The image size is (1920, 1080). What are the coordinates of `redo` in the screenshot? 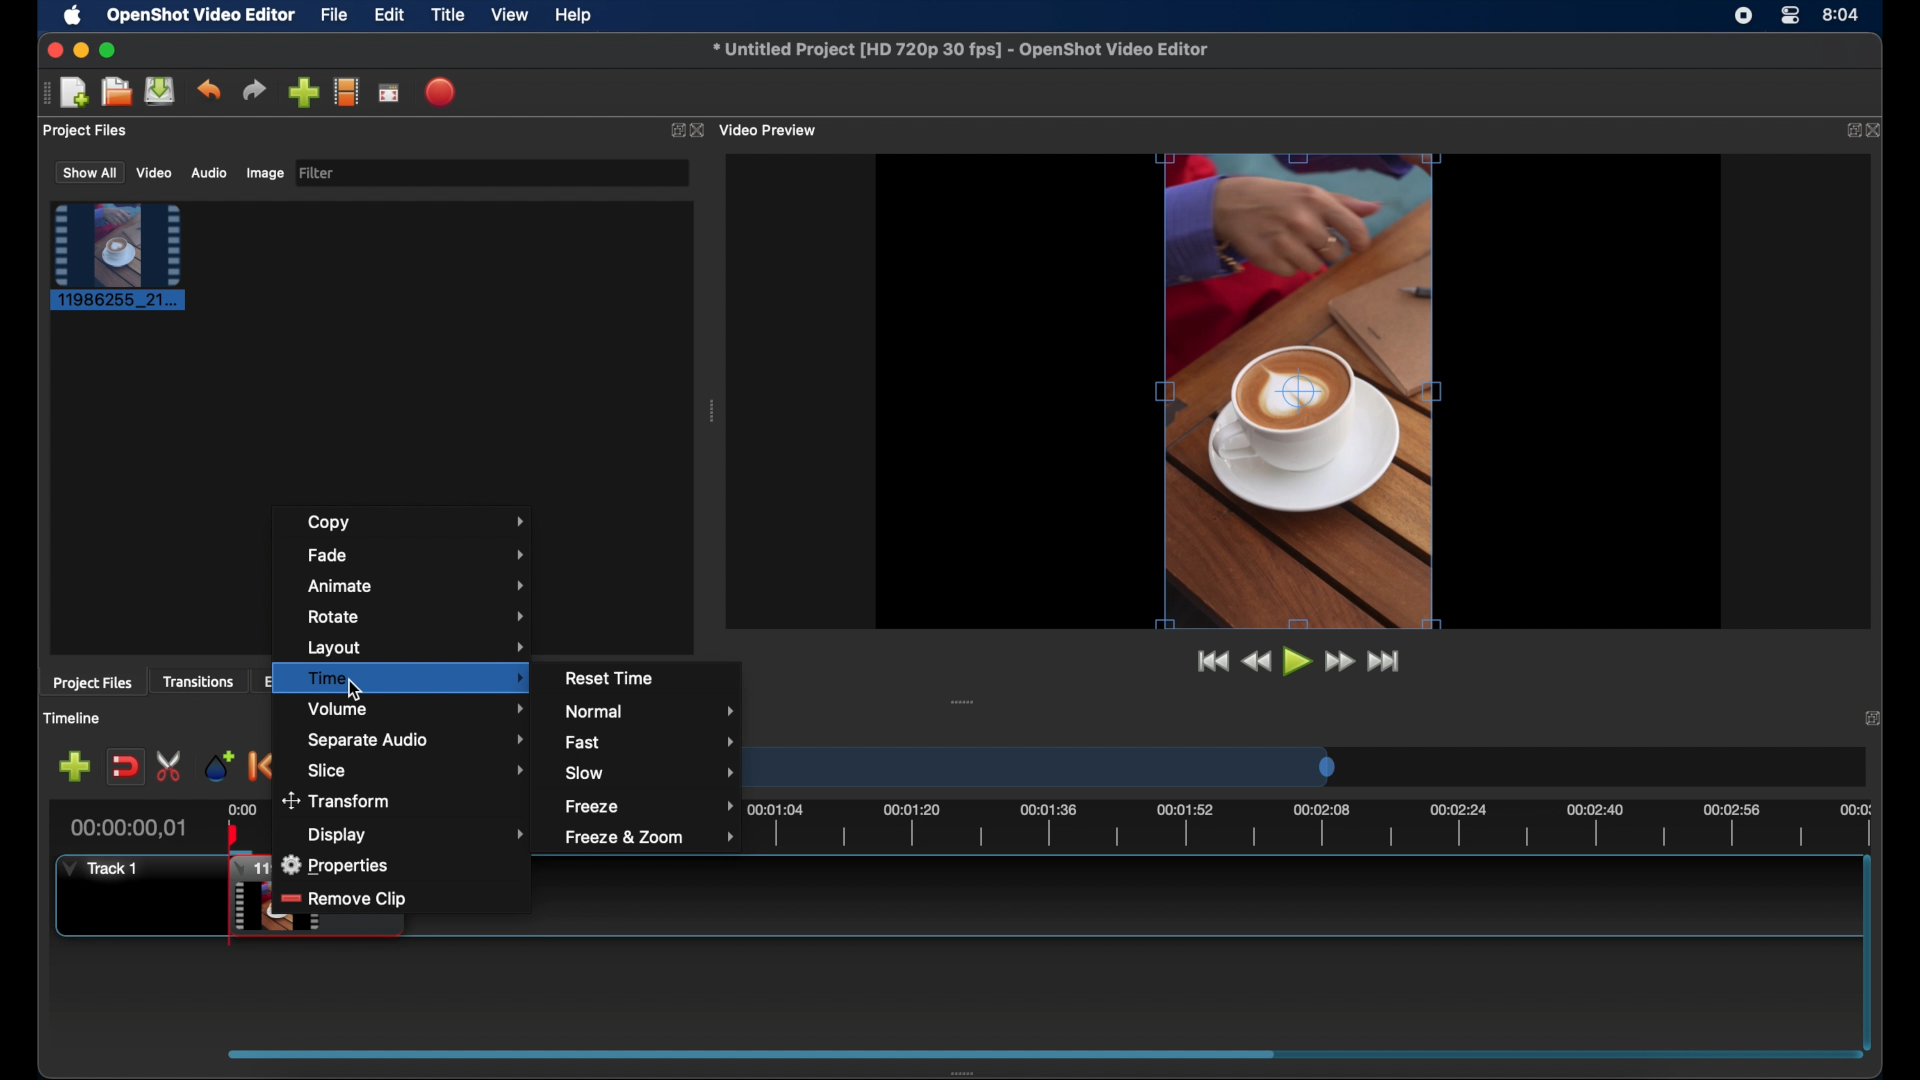 It's located at (254, 89).